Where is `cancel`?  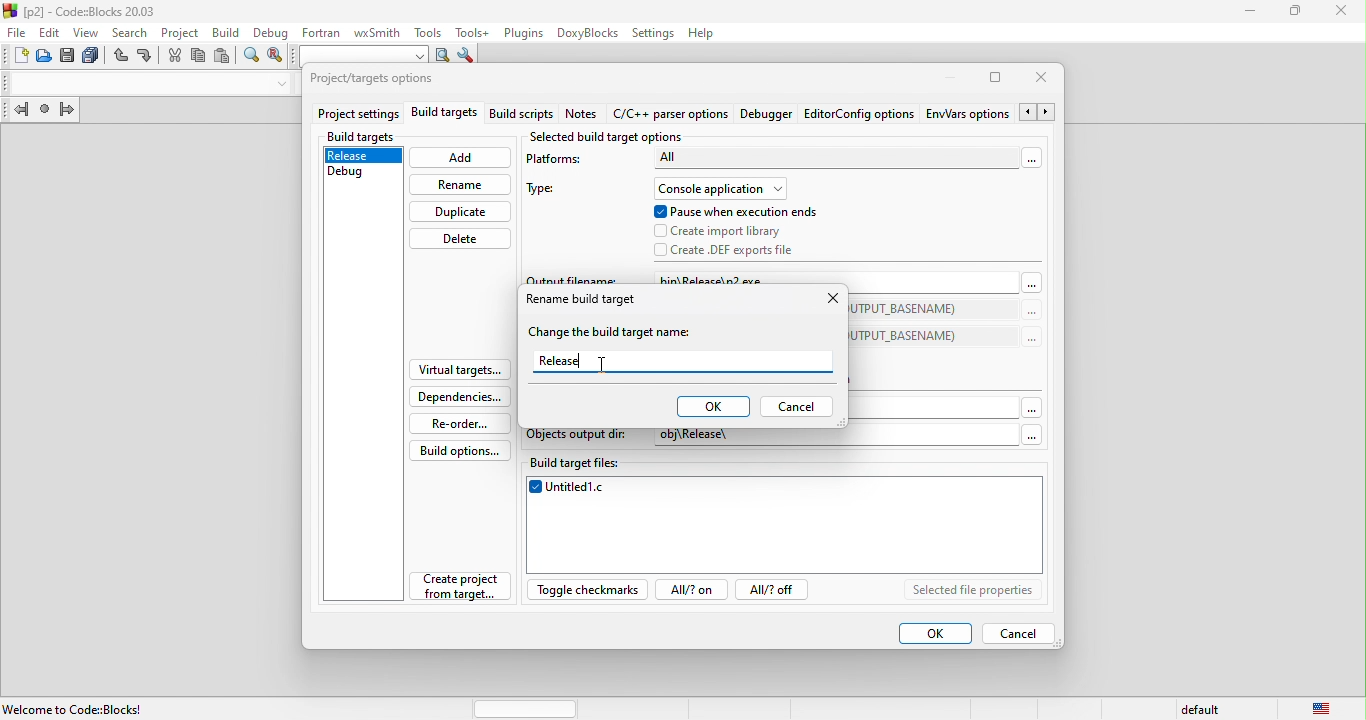 cancel is located at coordinates (1026, 632).